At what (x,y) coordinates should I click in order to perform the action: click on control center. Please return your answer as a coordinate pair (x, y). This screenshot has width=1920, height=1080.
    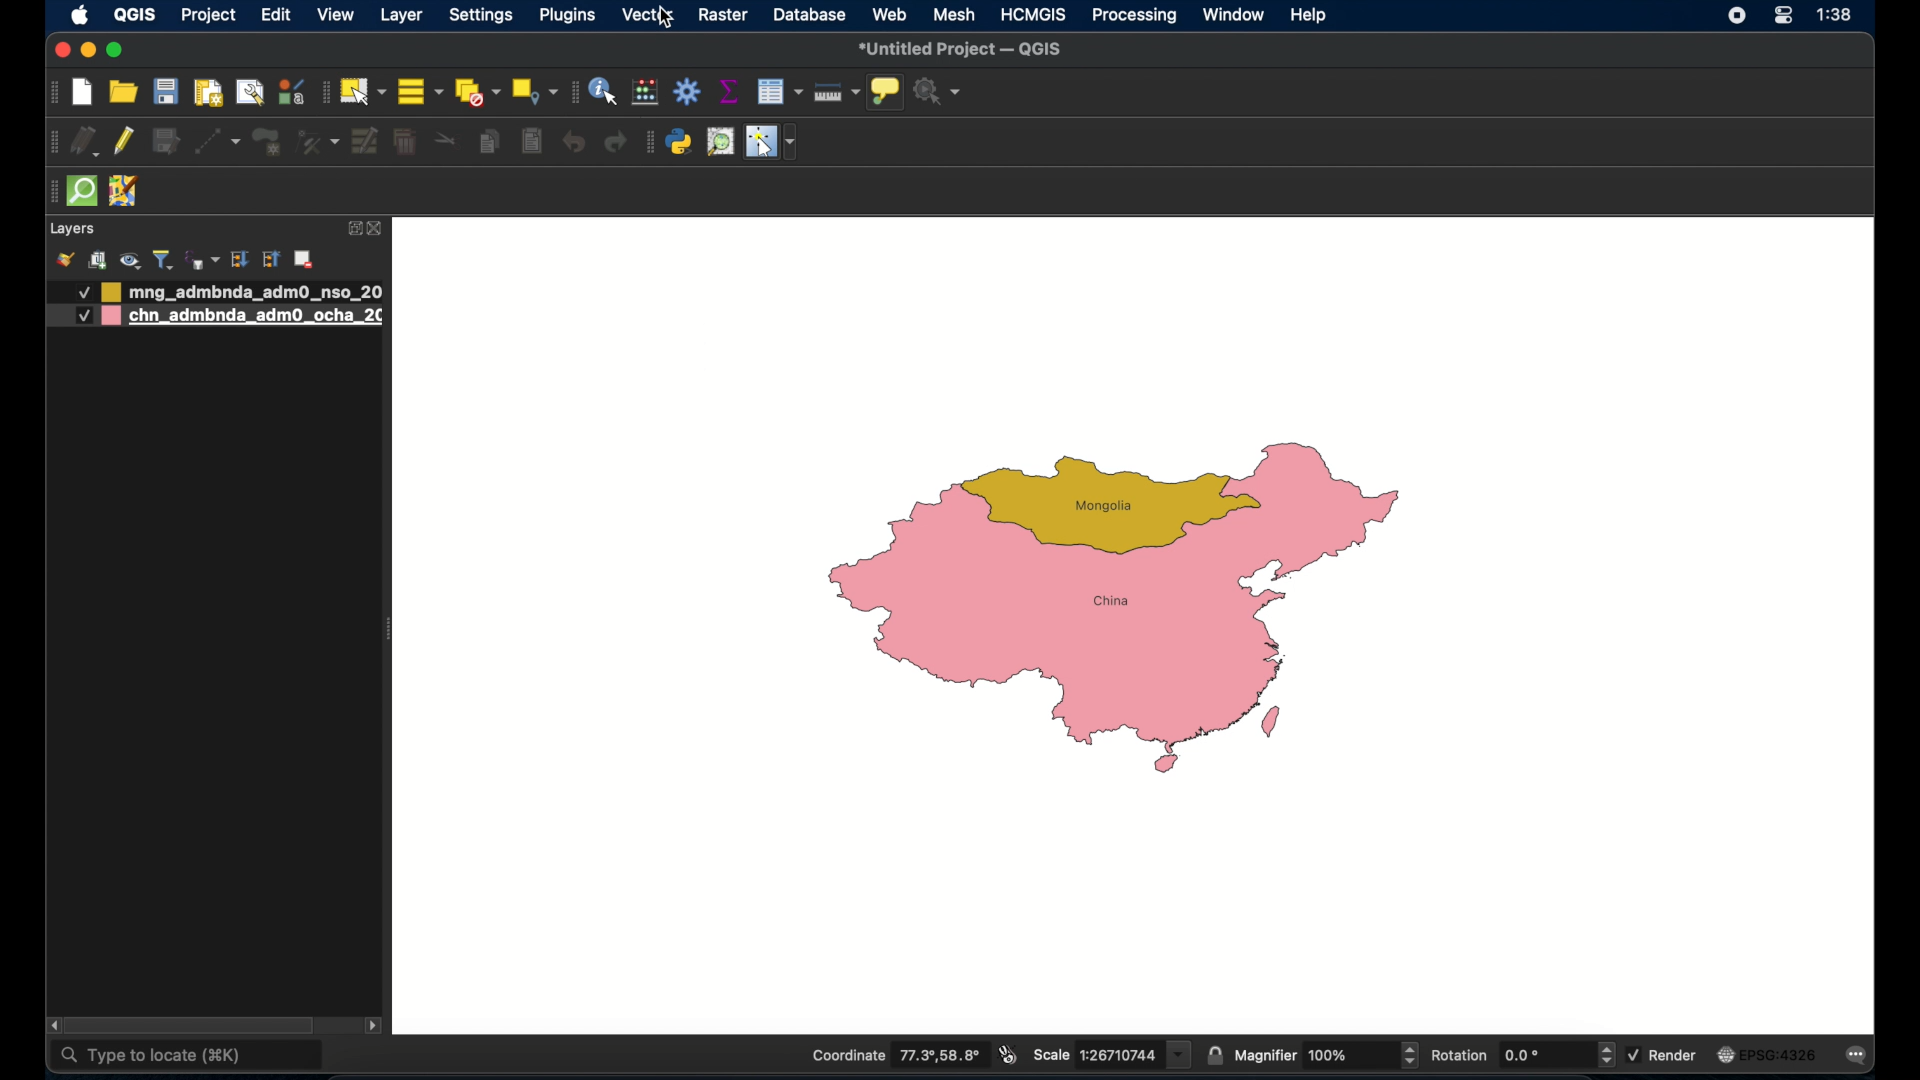
    Looking at the image, I should click on (1731, 18).